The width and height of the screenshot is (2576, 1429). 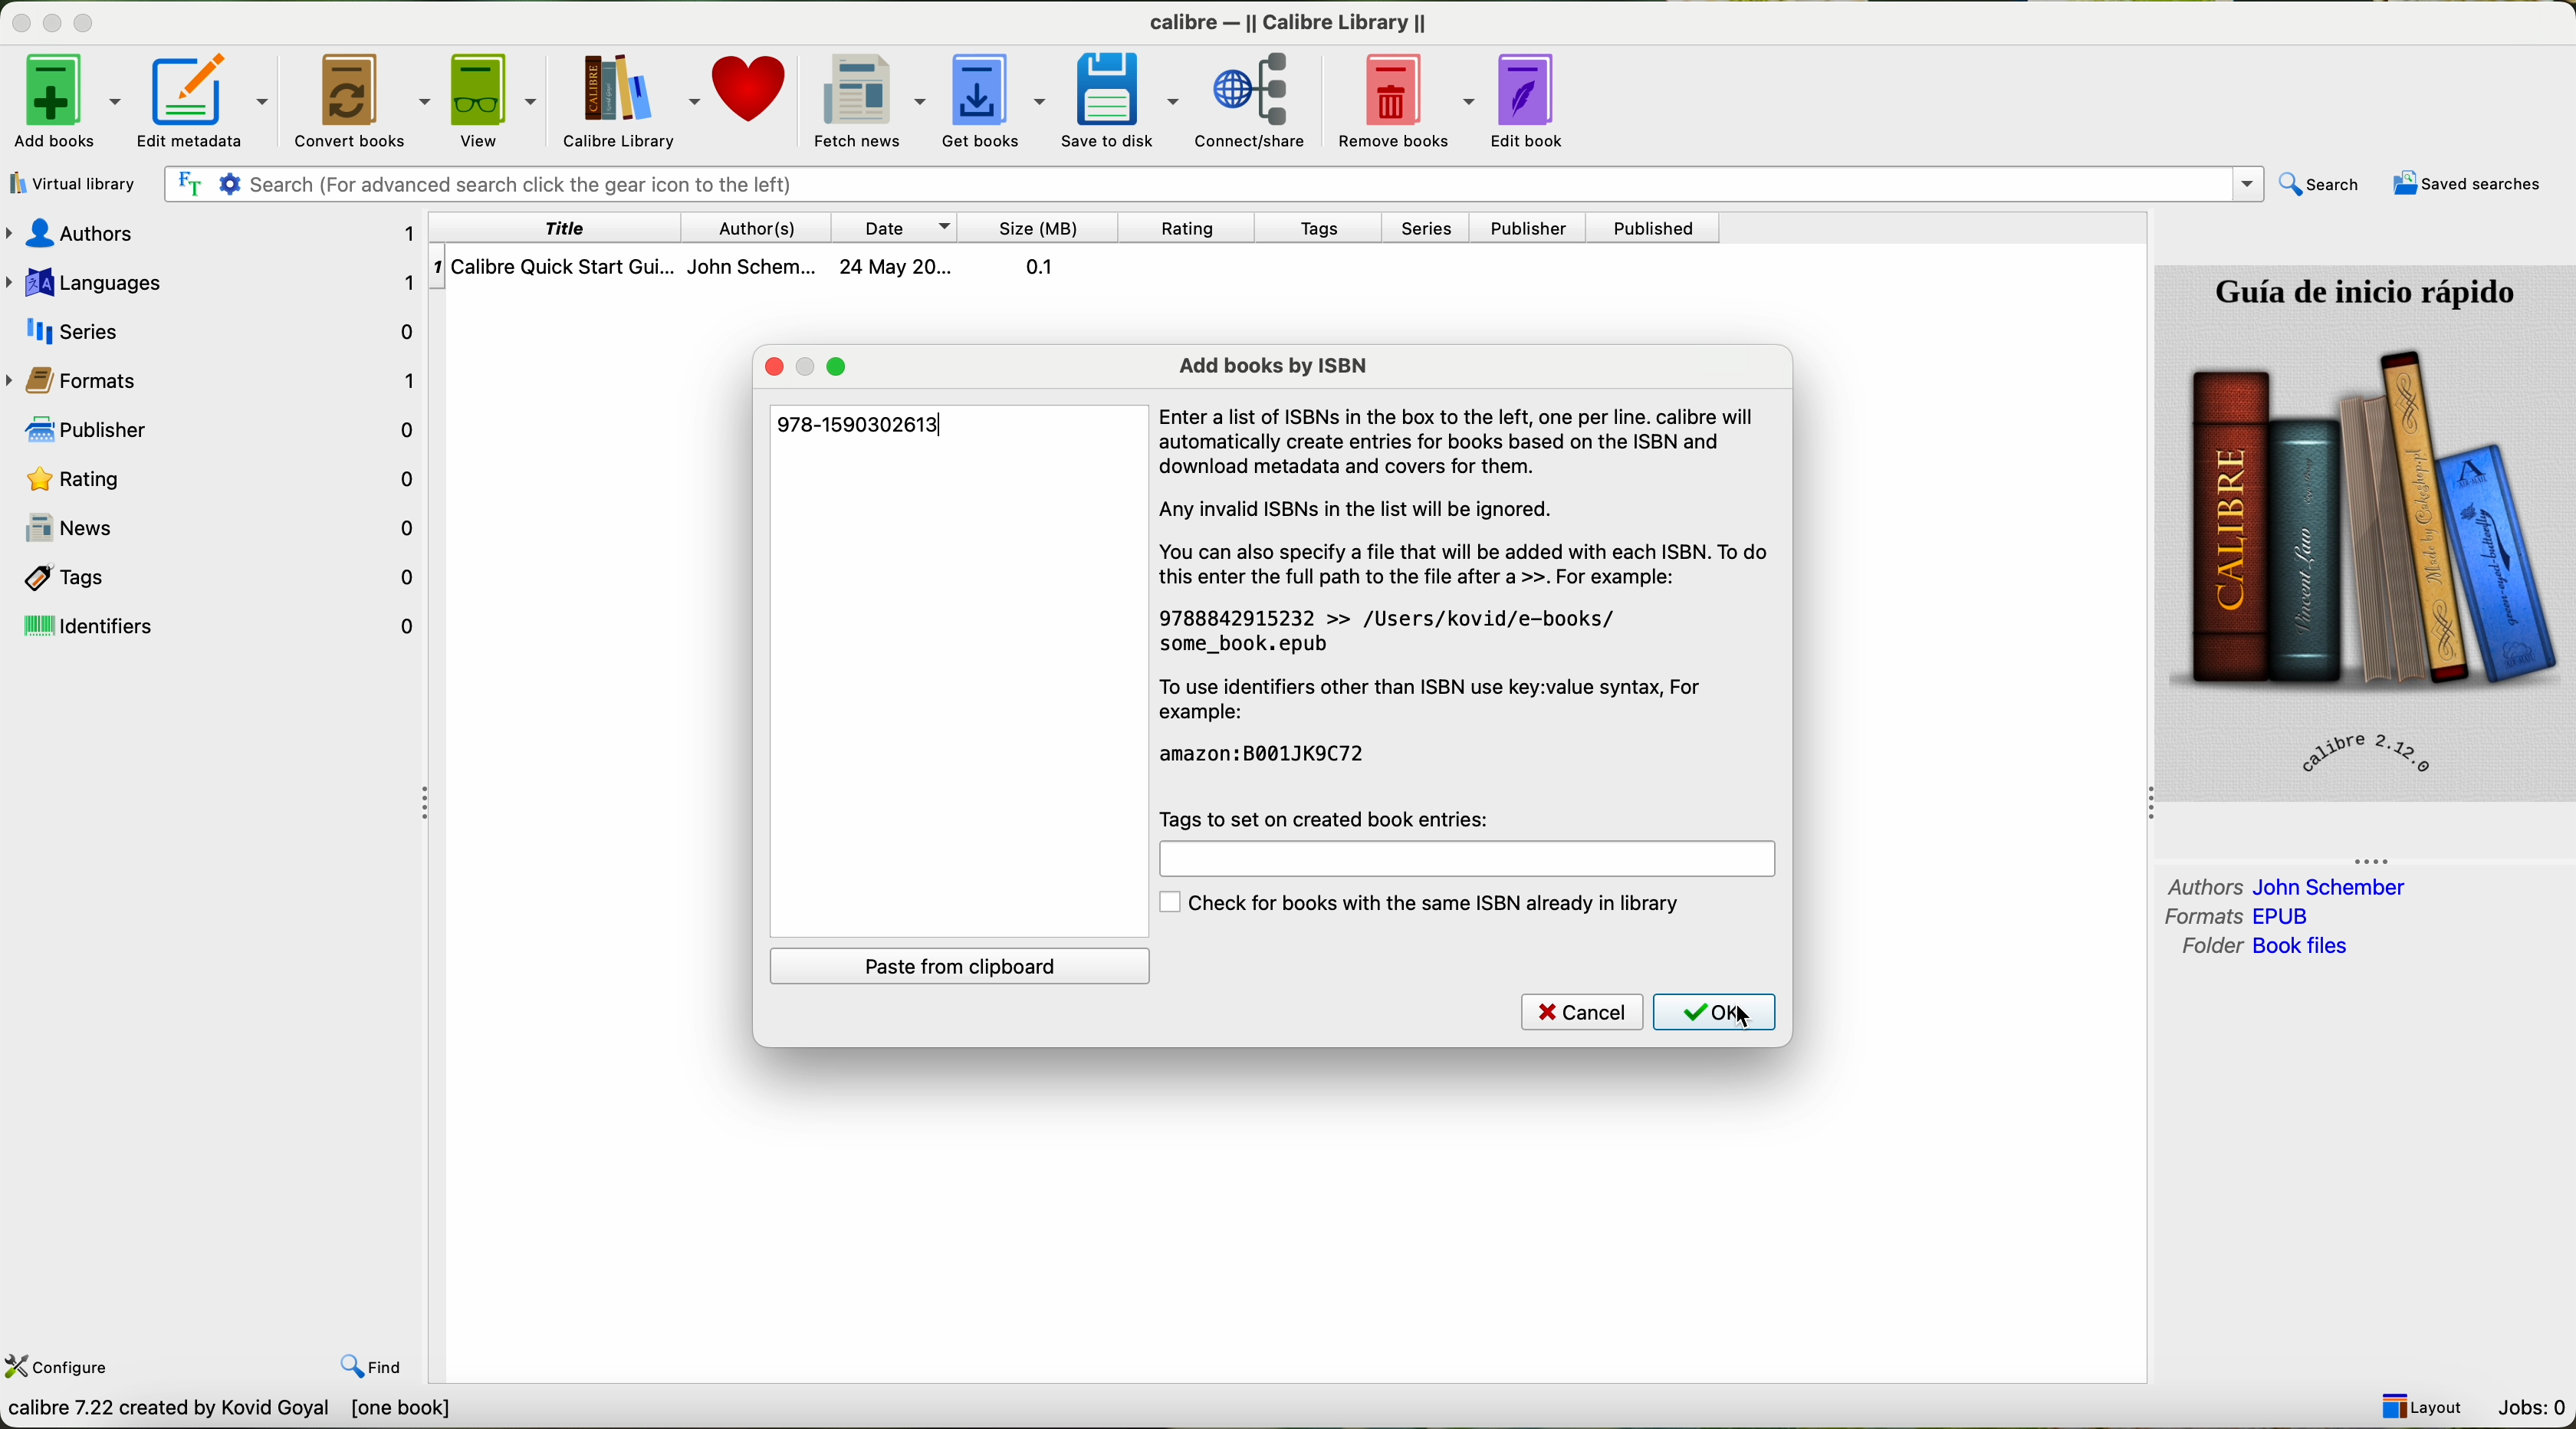 What do you see at coordinates (604, 227) in the screenshot?
I see `title` at bounding box center [604, 227].